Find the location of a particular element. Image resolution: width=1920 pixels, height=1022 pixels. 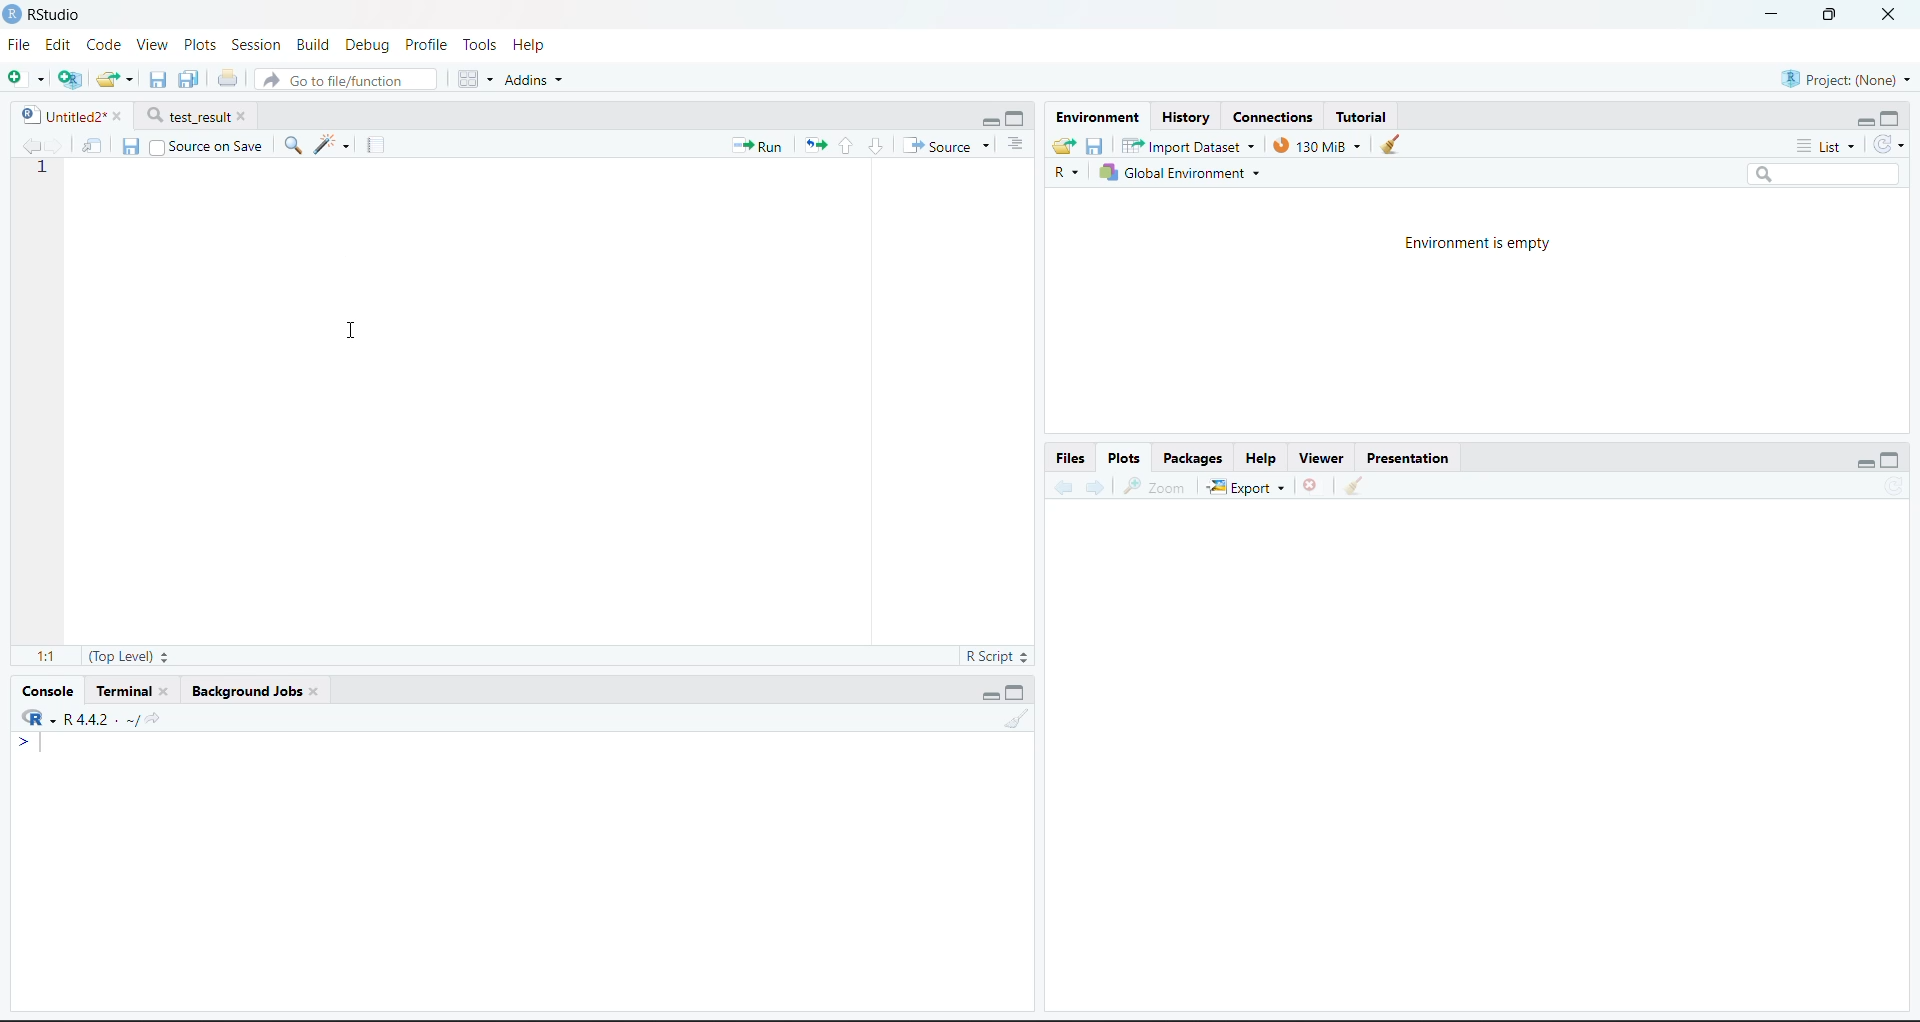

Help is located at coordinates (1262, 456).